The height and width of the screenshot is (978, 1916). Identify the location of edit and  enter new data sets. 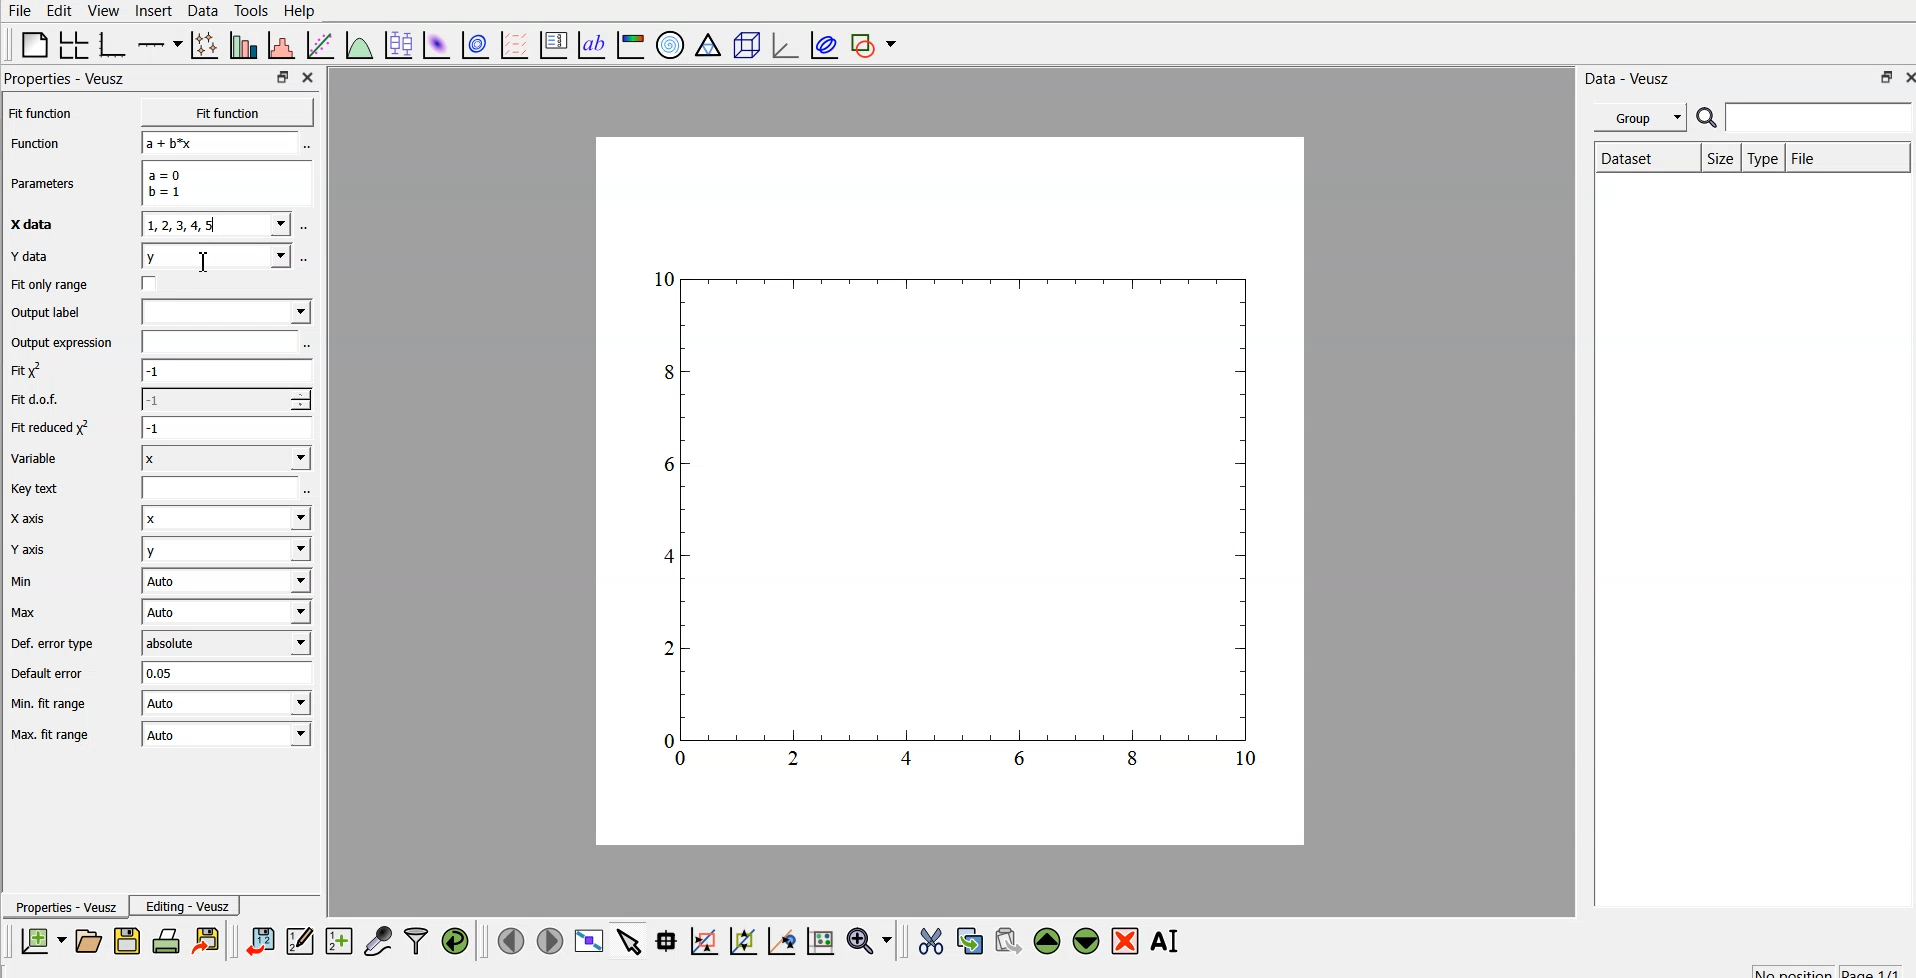
(303, 942).